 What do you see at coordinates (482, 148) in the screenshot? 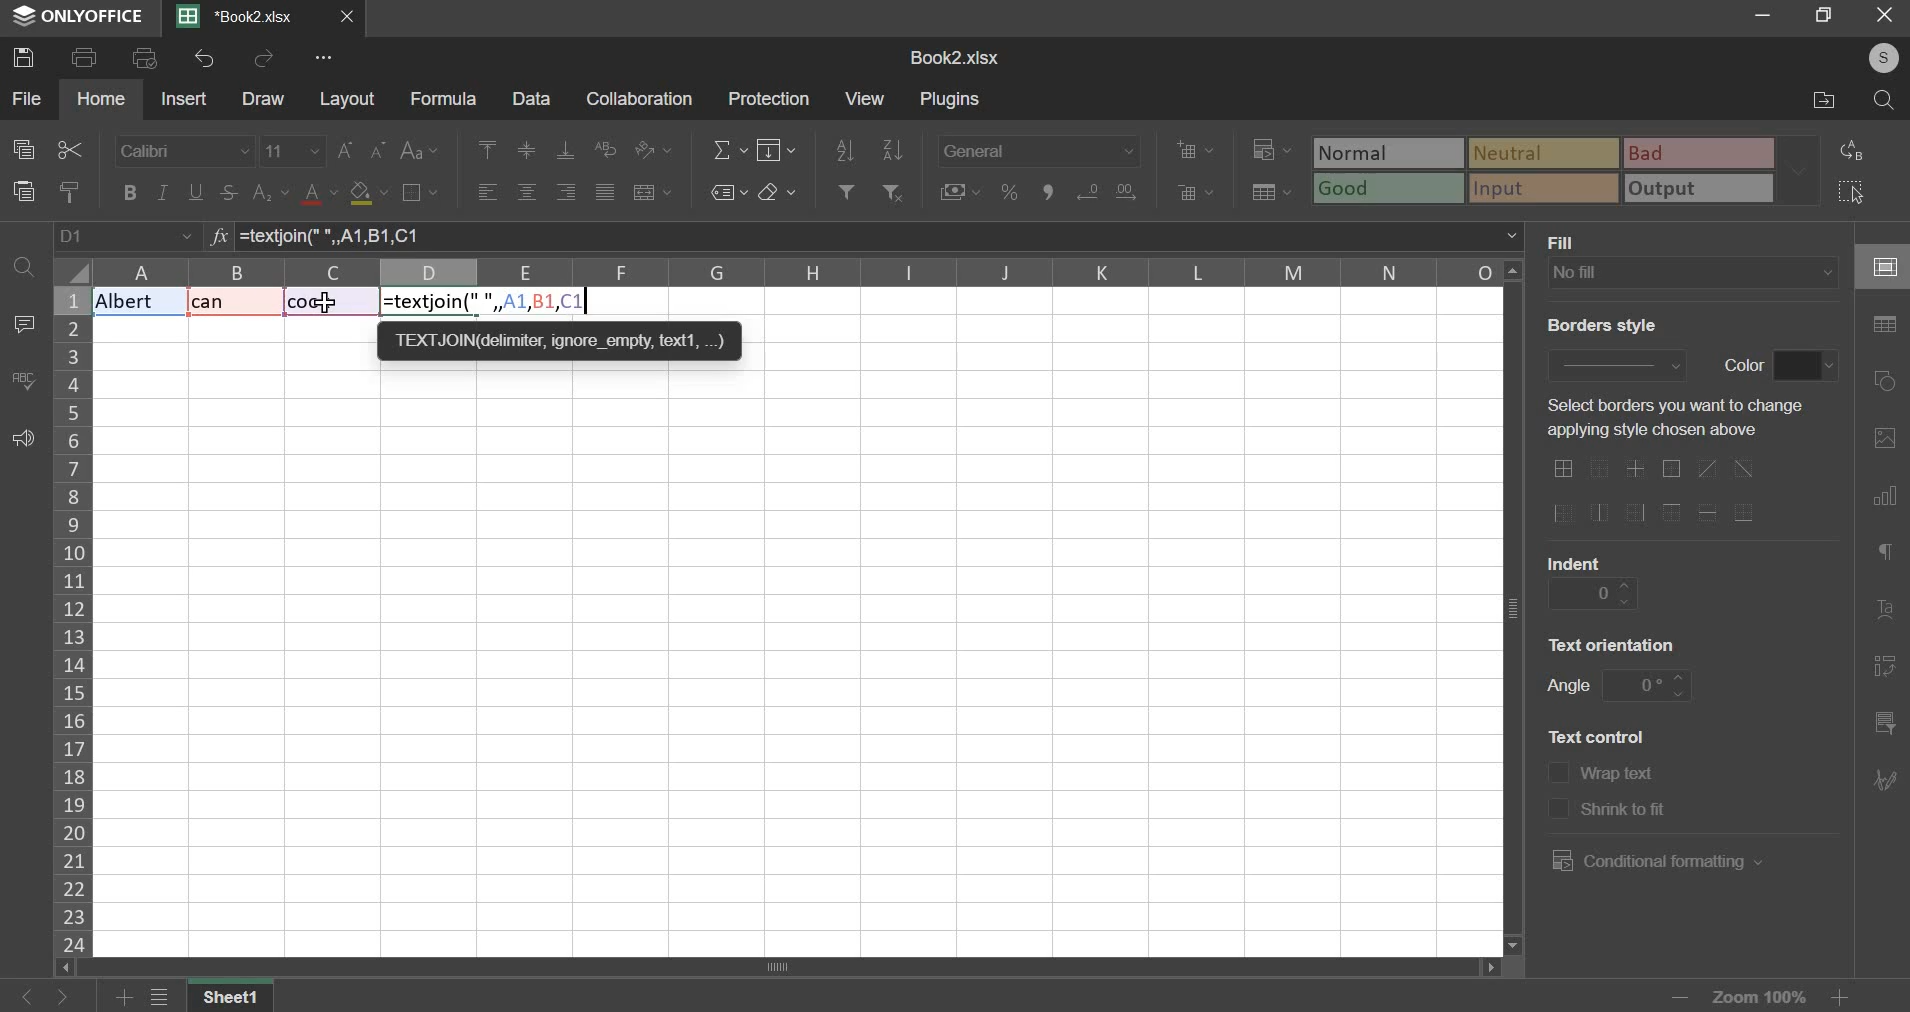
I see `align left` at bounding box center [482, 148].